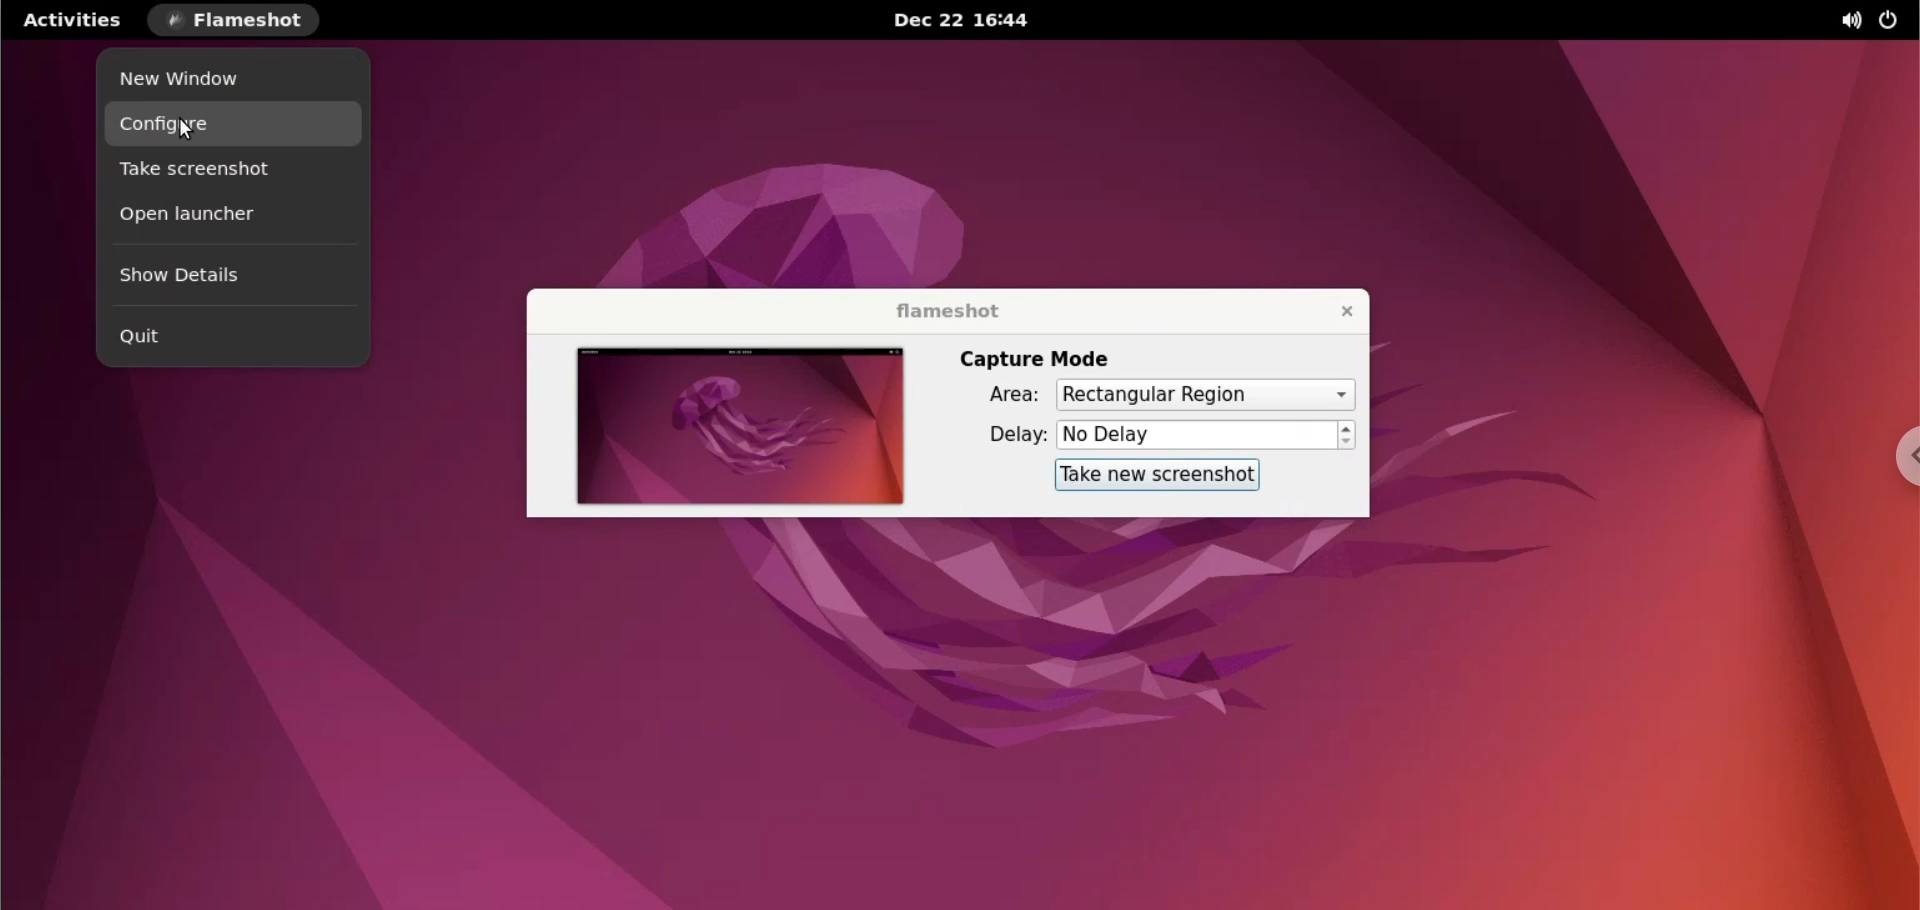 The width and height of the screenshot is (1920, 910). Describe the element at coordinates (74, 20) in the screenshot. I see `activities ` at that location.